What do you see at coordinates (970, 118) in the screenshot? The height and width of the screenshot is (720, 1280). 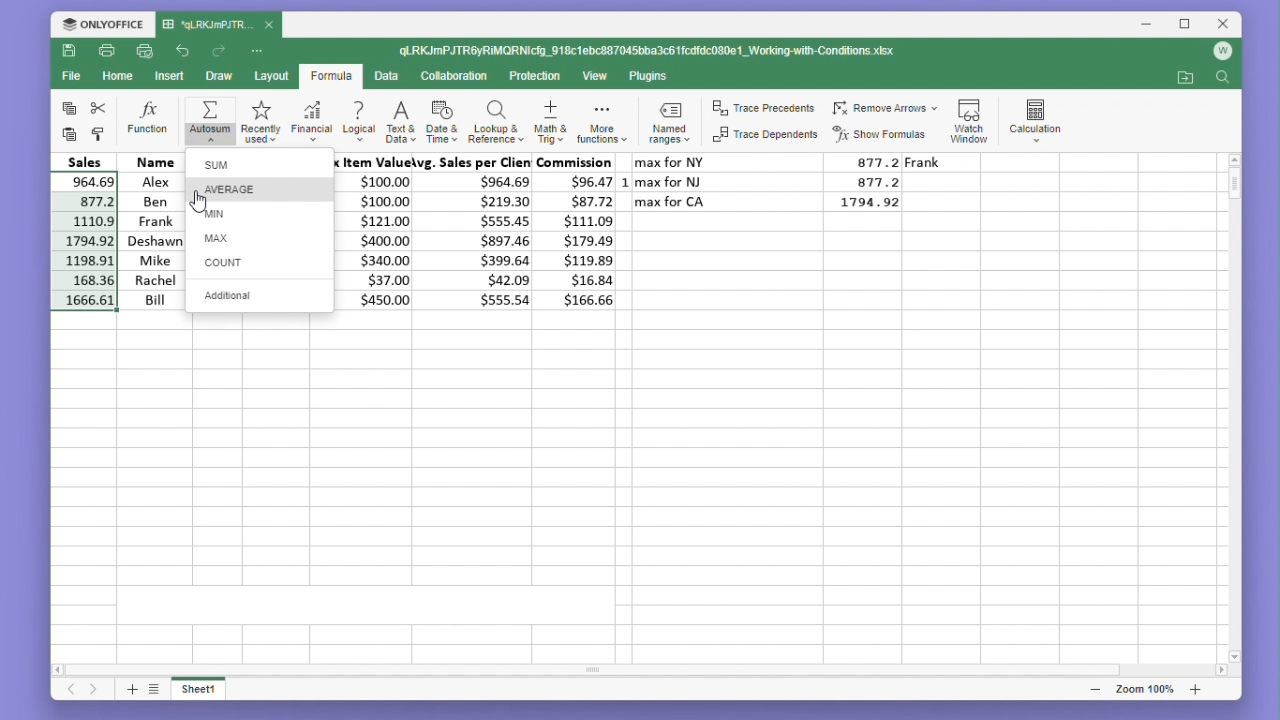 I see `Watch window` at bounding box center [970, 118].